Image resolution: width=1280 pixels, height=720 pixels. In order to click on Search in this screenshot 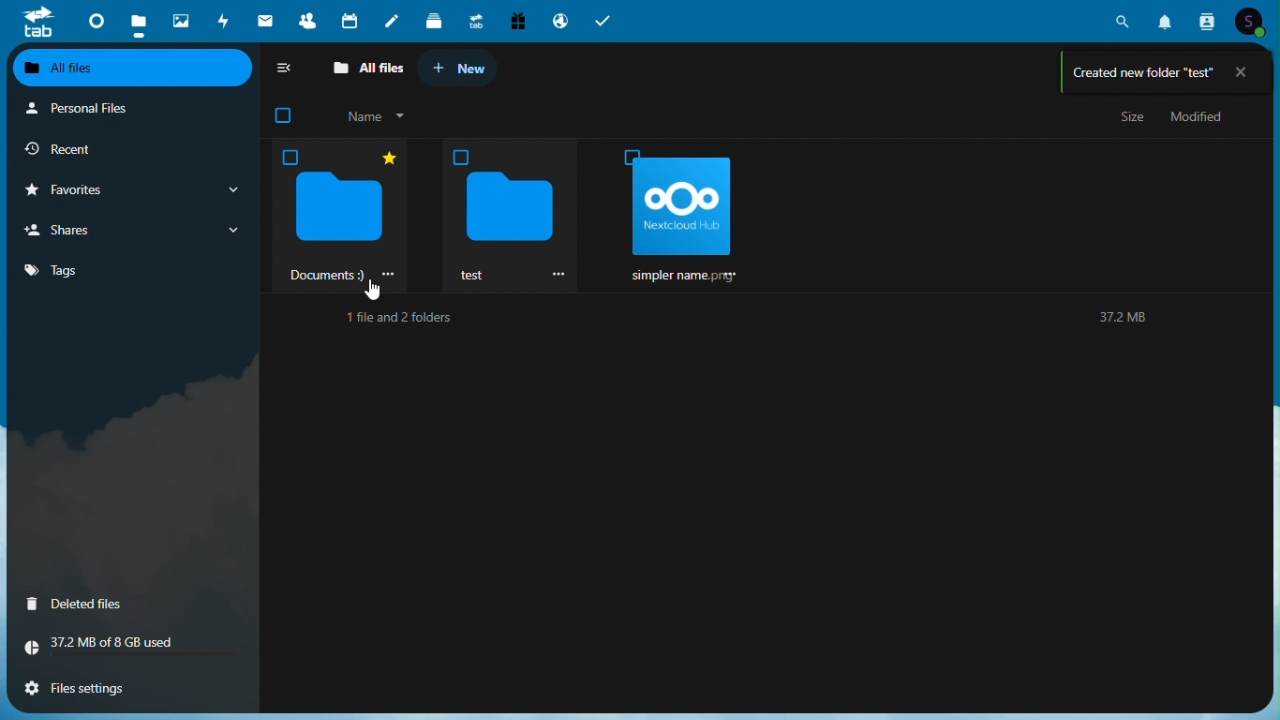, I will do `click(1126, 18)`.